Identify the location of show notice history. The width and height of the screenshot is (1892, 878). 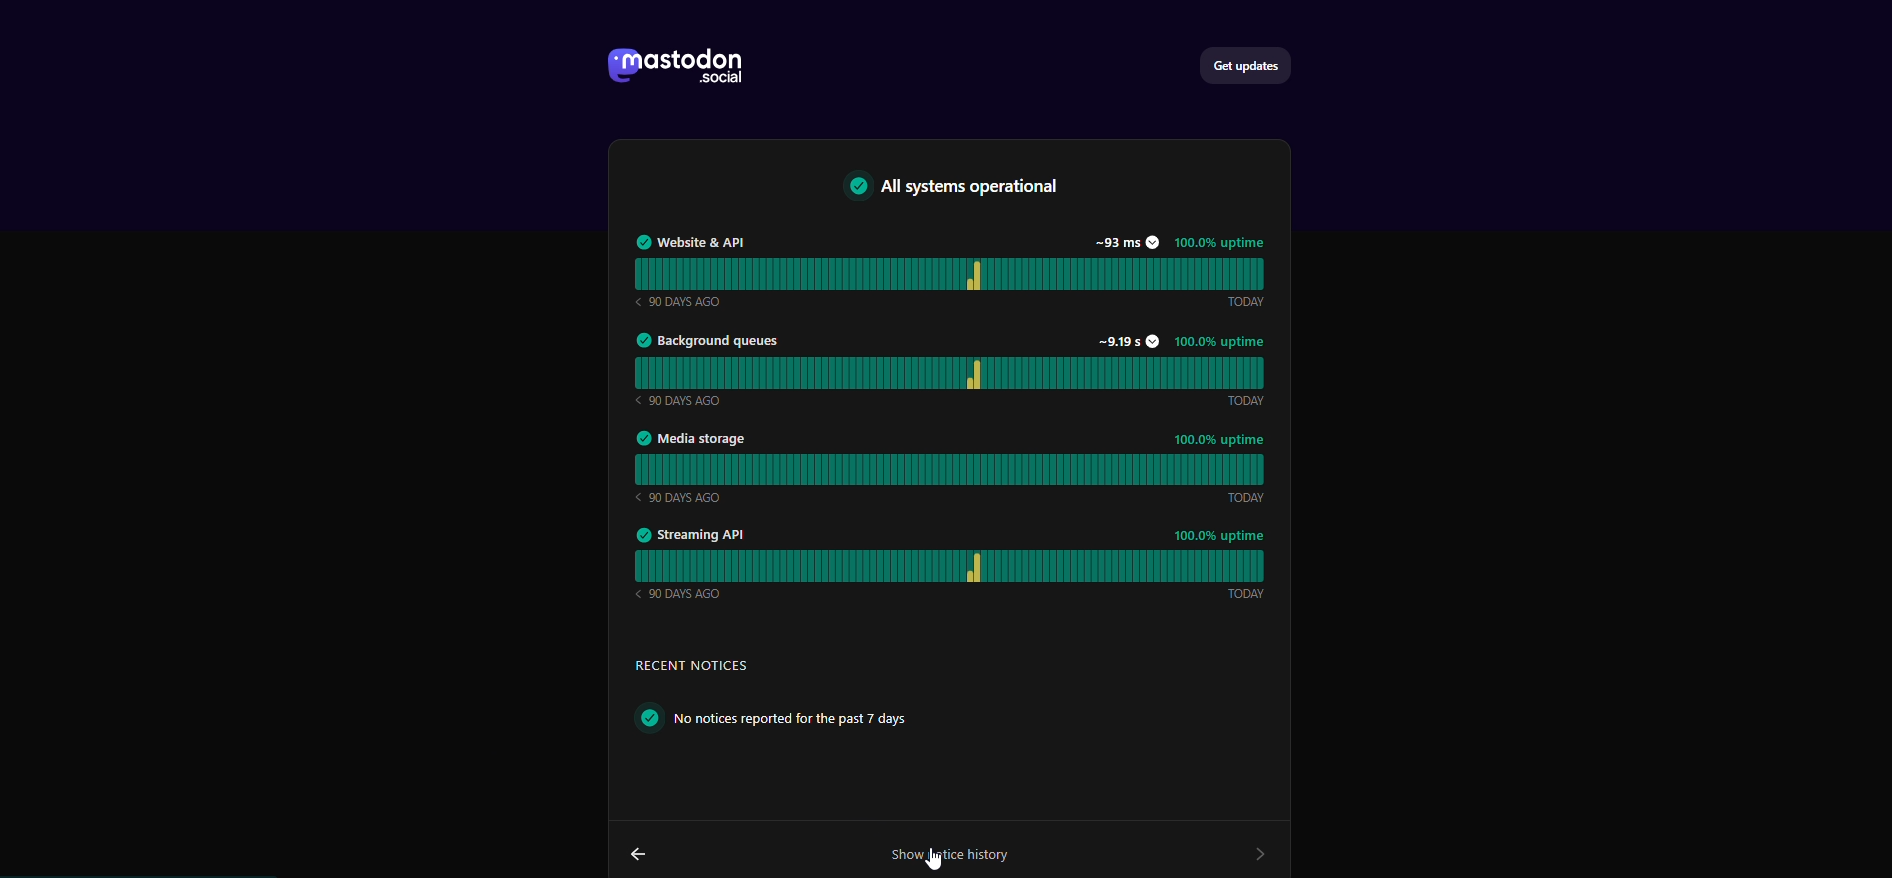
(949, 852).